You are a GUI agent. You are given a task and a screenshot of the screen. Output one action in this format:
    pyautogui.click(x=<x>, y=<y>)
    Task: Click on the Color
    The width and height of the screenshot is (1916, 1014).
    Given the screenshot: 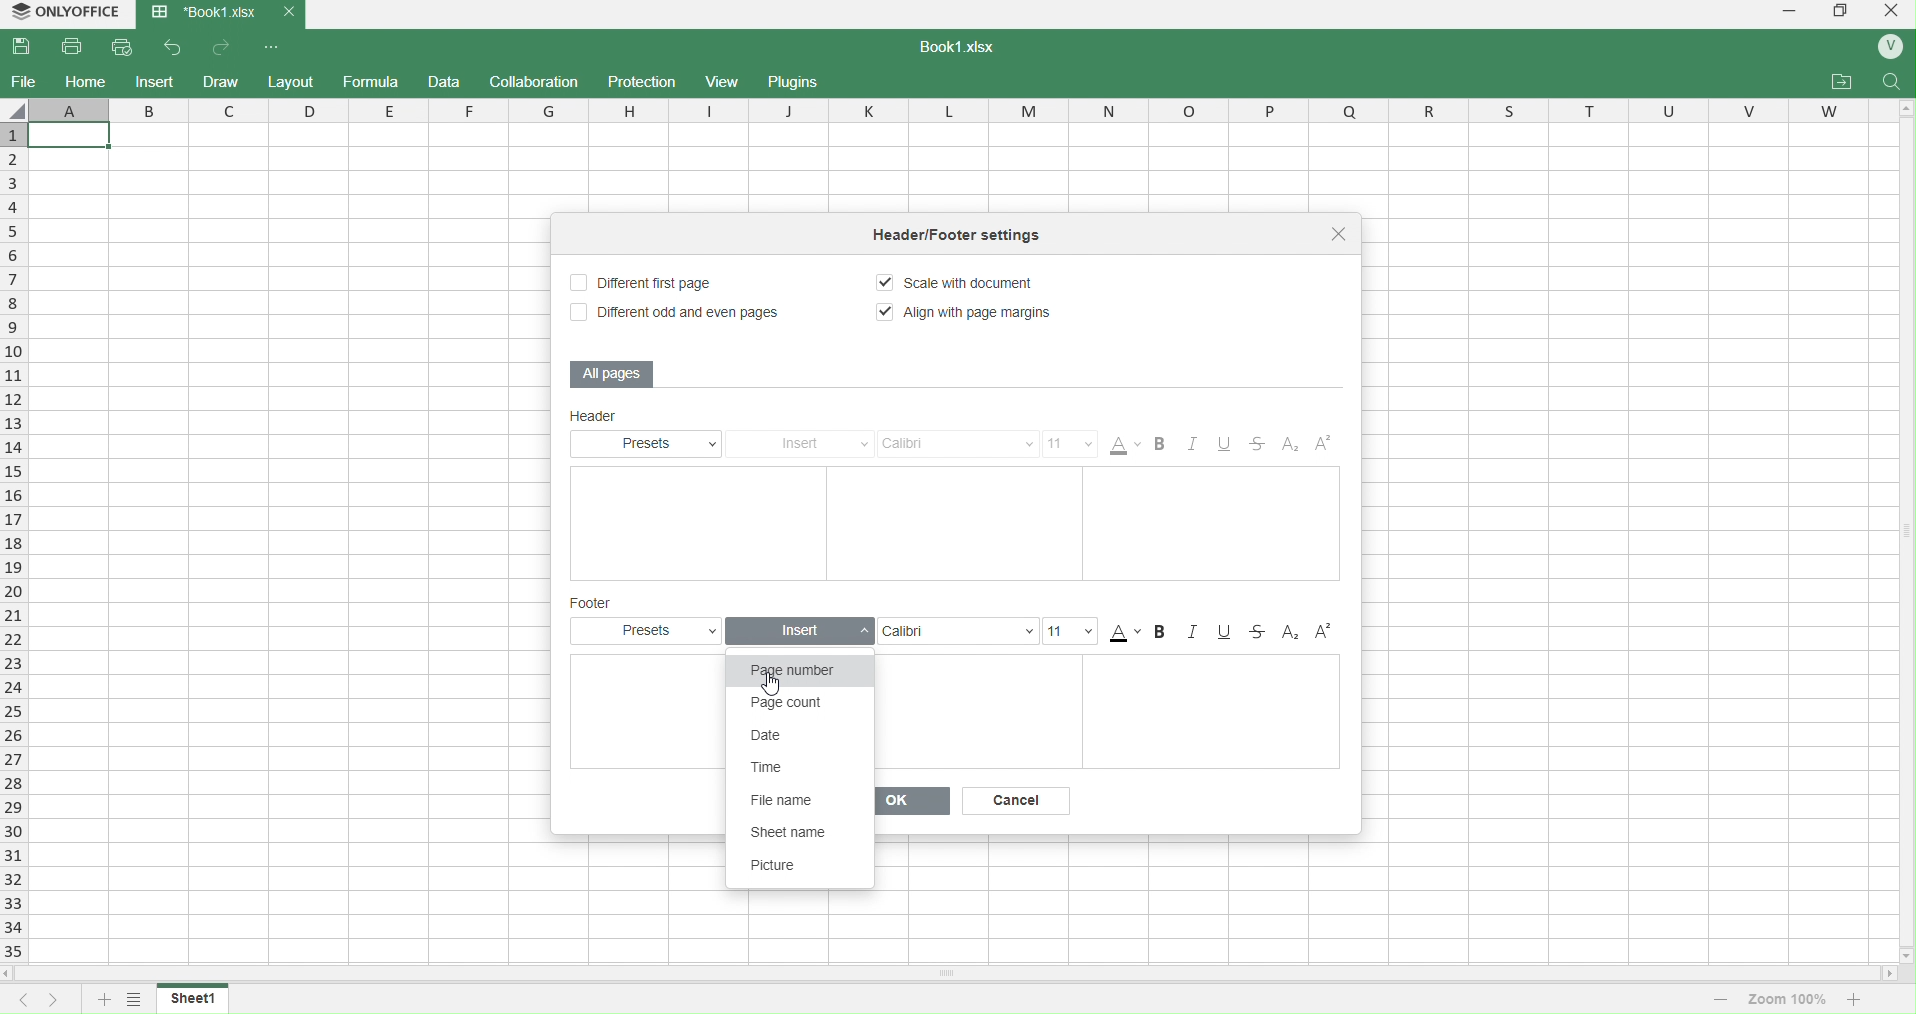 What is the action you would take?
    pyautogui.click(x=1127, y=445)
    